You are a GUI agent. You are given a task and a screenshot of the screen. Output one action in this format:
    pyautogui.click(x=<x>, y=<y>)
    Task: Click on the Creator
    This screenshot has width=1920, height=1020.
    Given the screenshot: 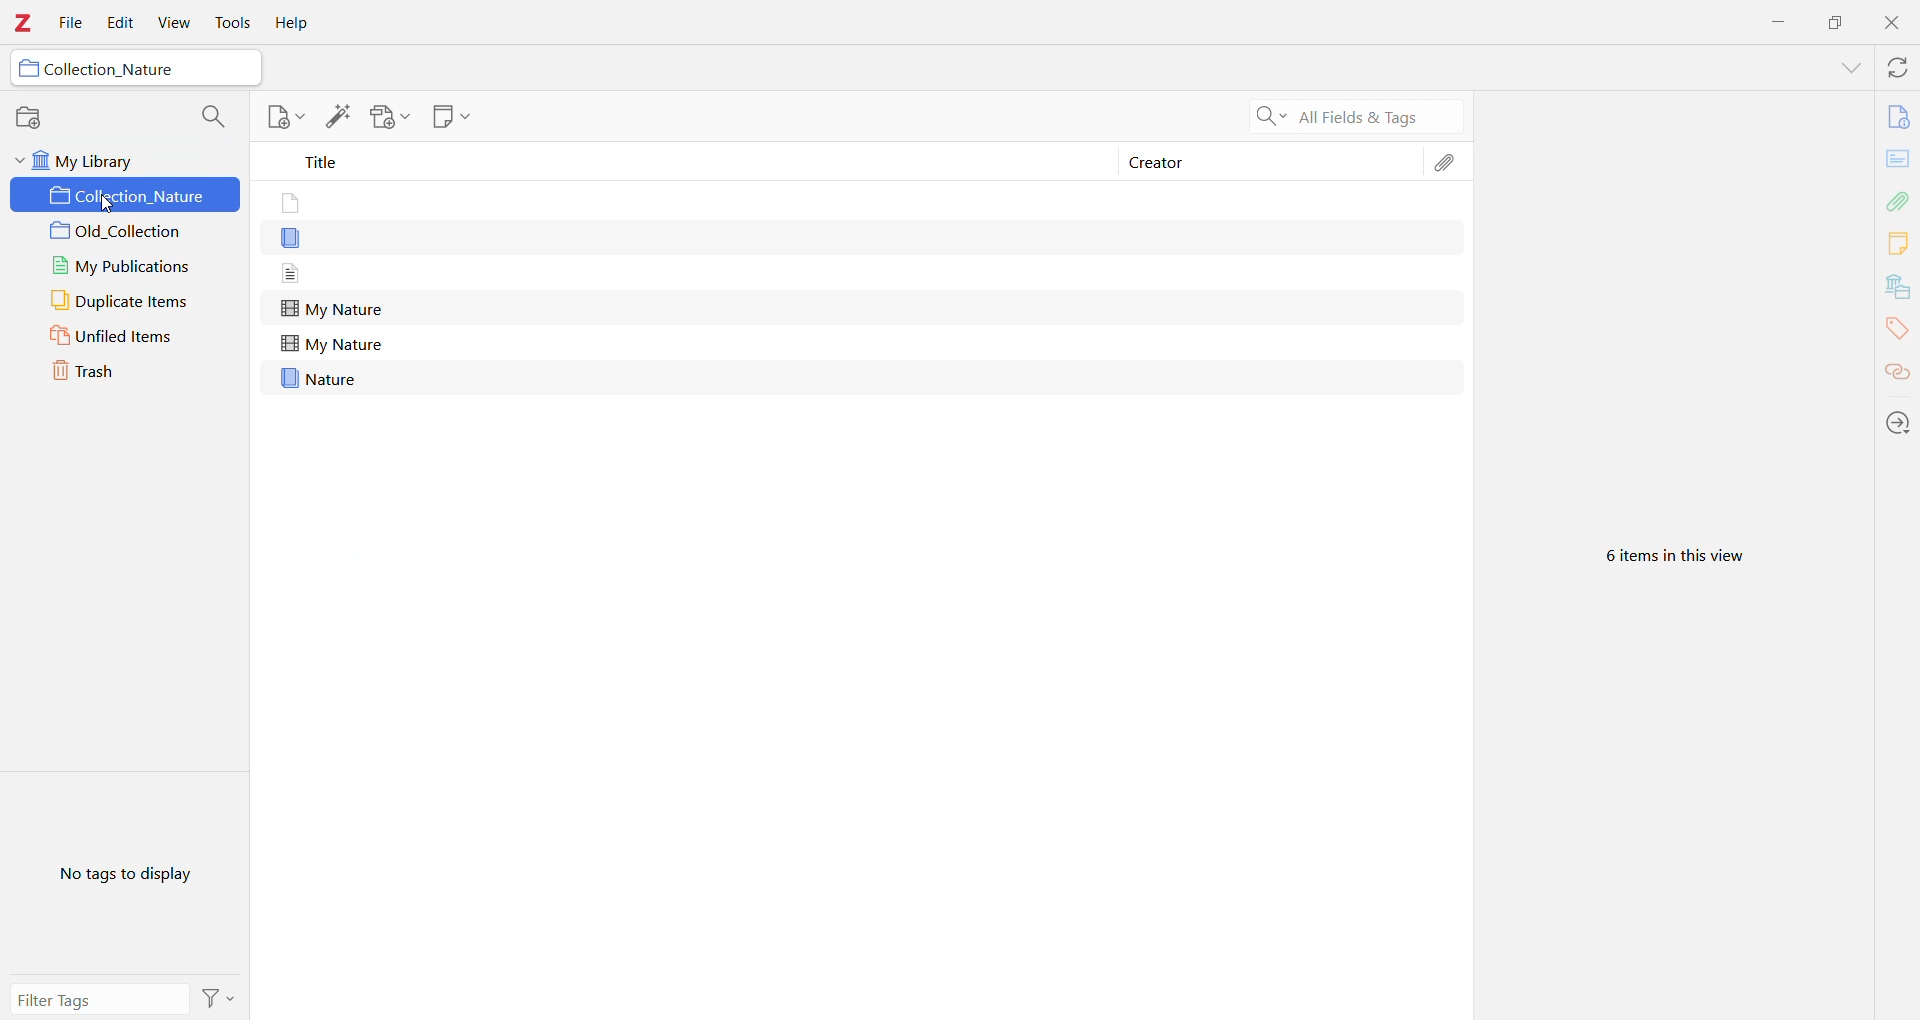 What is the action you would take?
    pyautogui.click(x=1157, y=164)
    